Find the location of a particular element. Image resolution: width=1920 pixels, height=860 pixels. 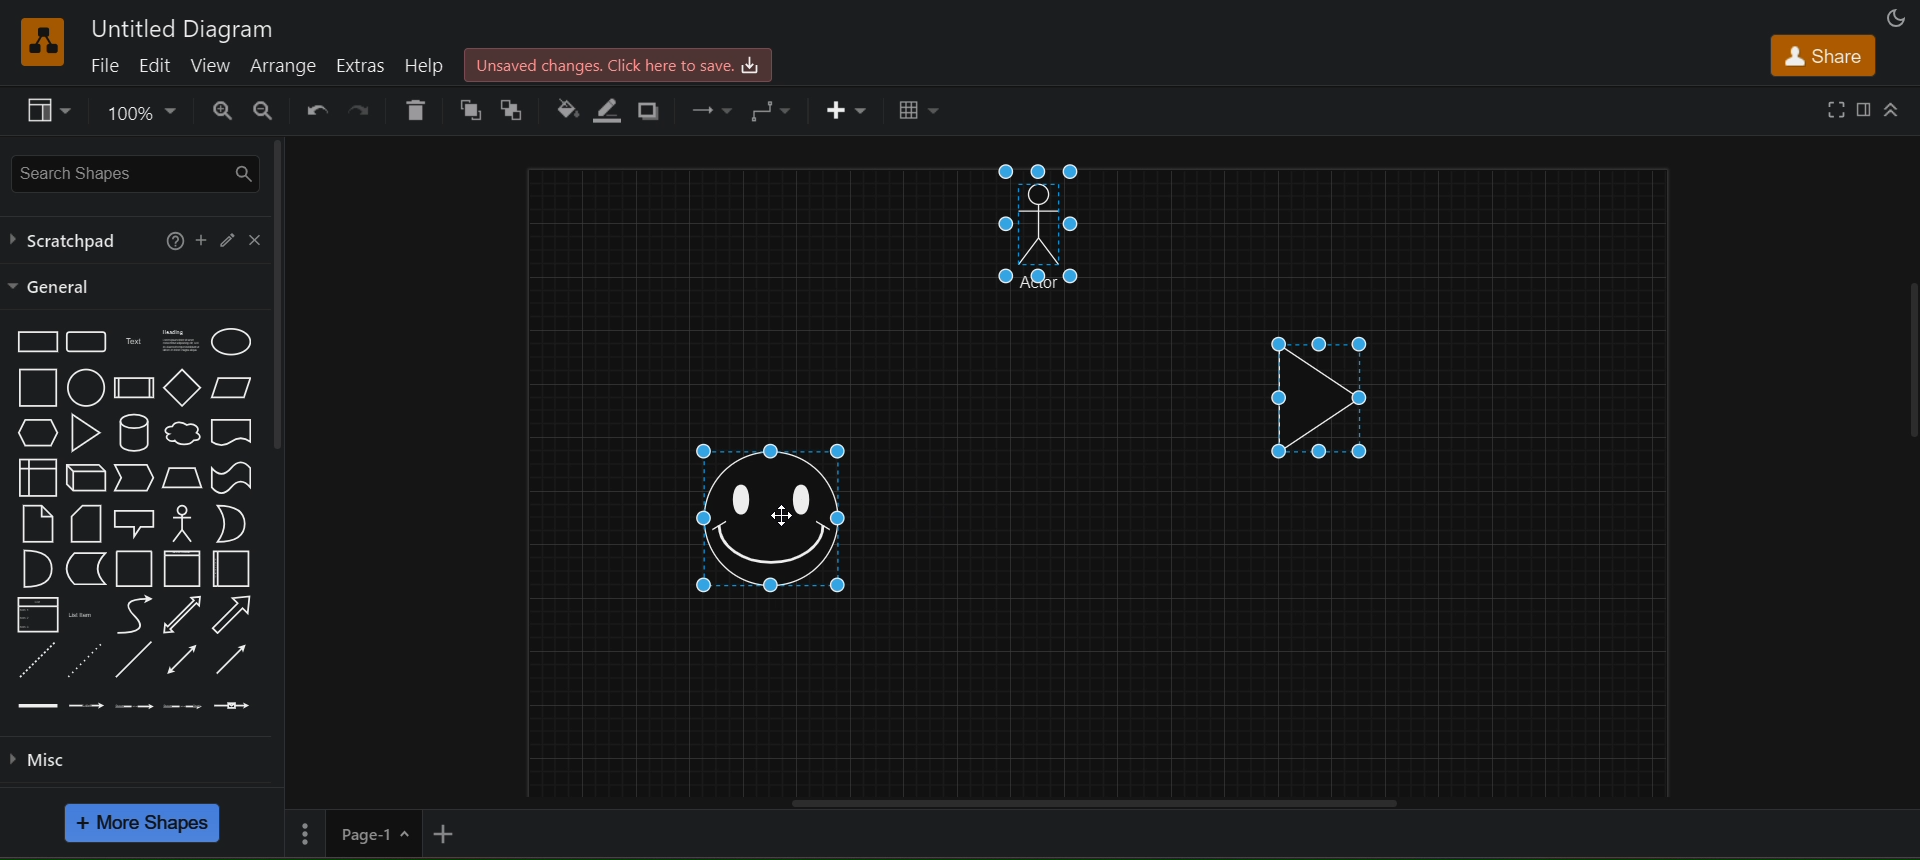

undo is located at coordinates (313, 108).